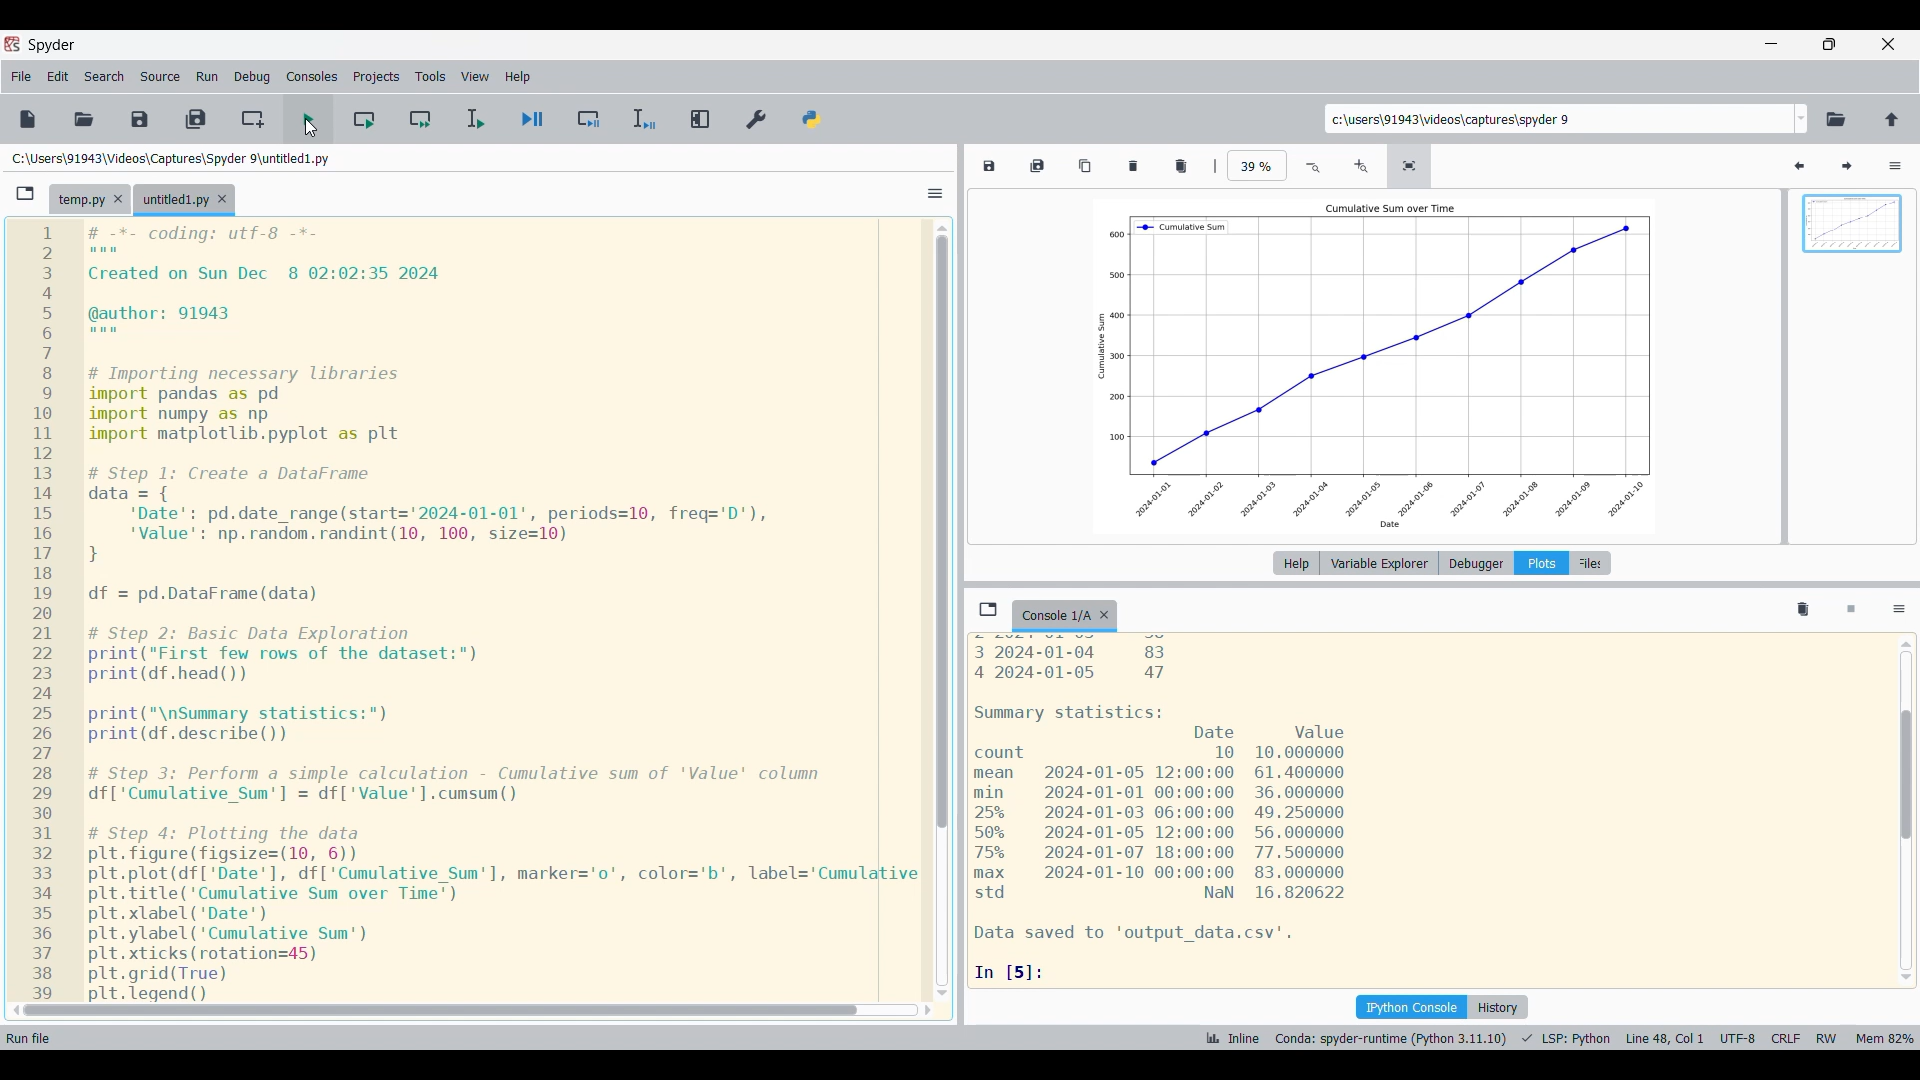  I want to click on Zoom in, so click(1362, 166).